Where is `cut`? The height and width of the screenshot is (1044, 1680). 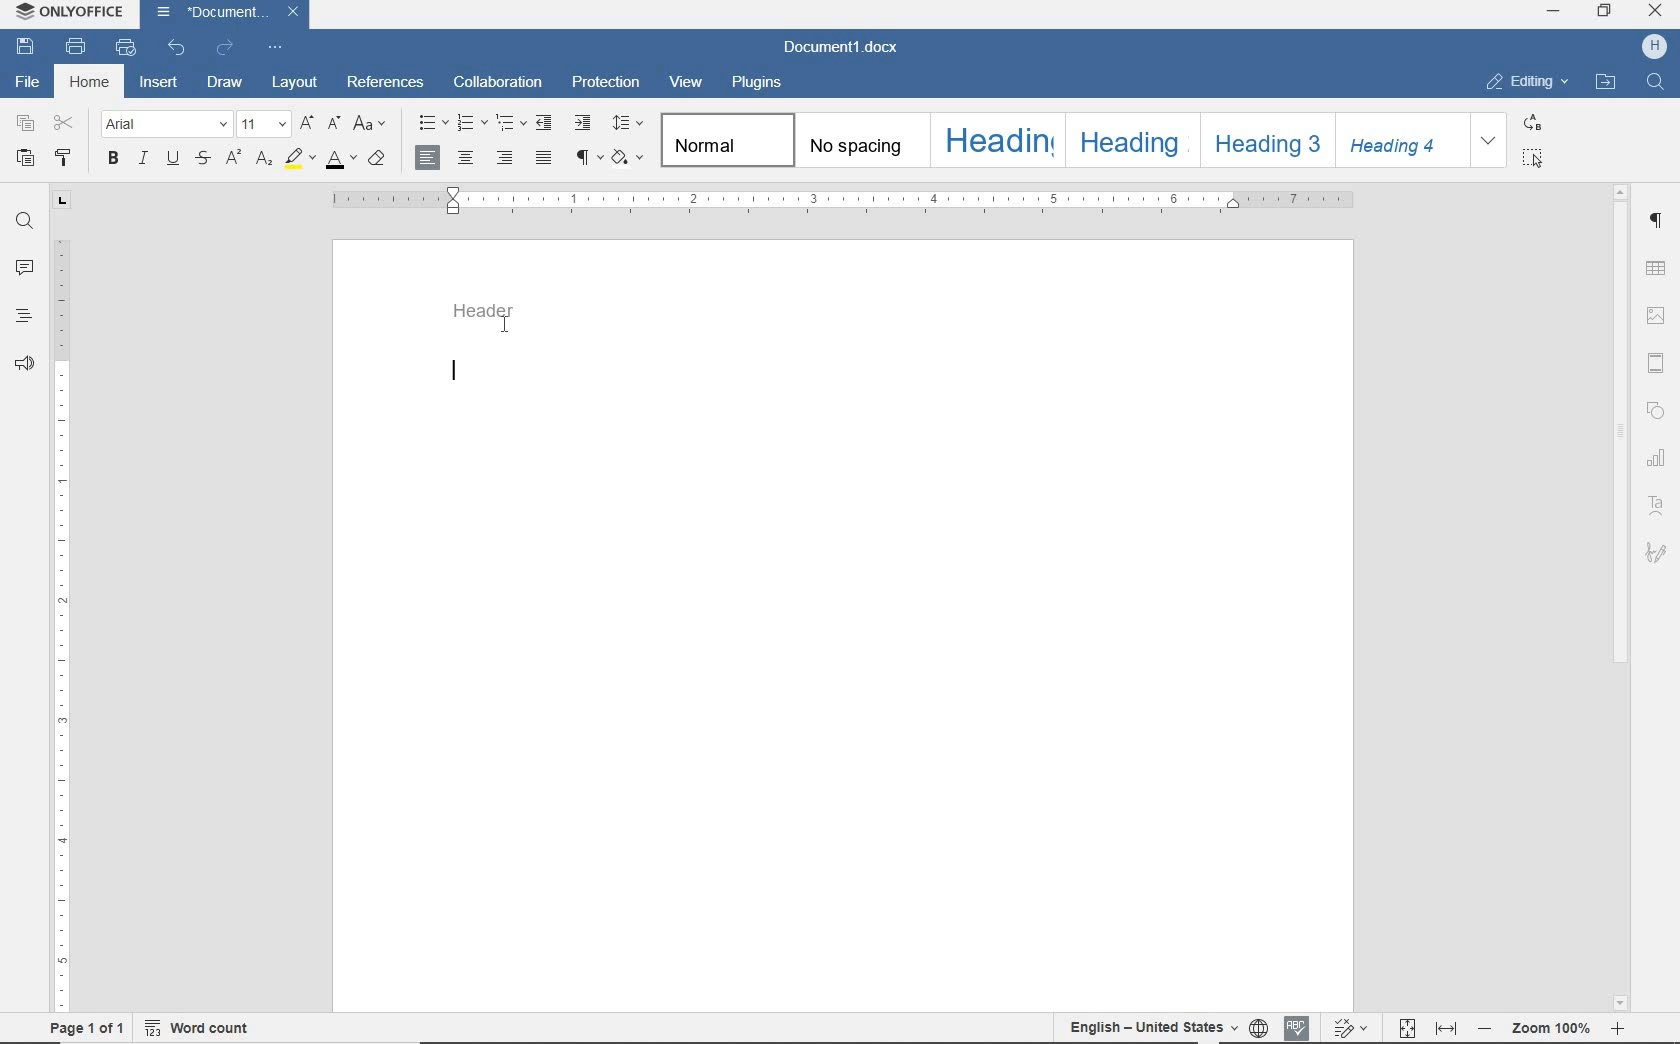 cut is located at coordinates (65, 124).